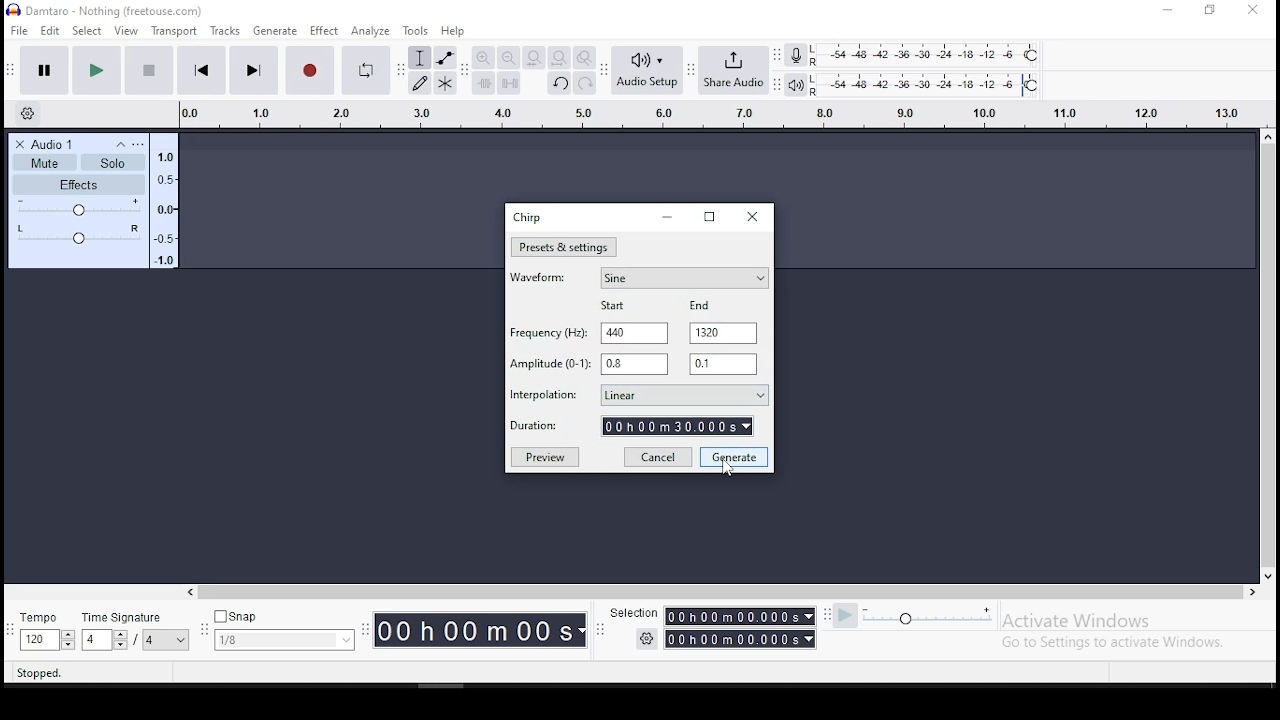  What do you see at coordinates (914, 616) in the screenshot?
I see `playback speed` at bounding box center [914, 616].